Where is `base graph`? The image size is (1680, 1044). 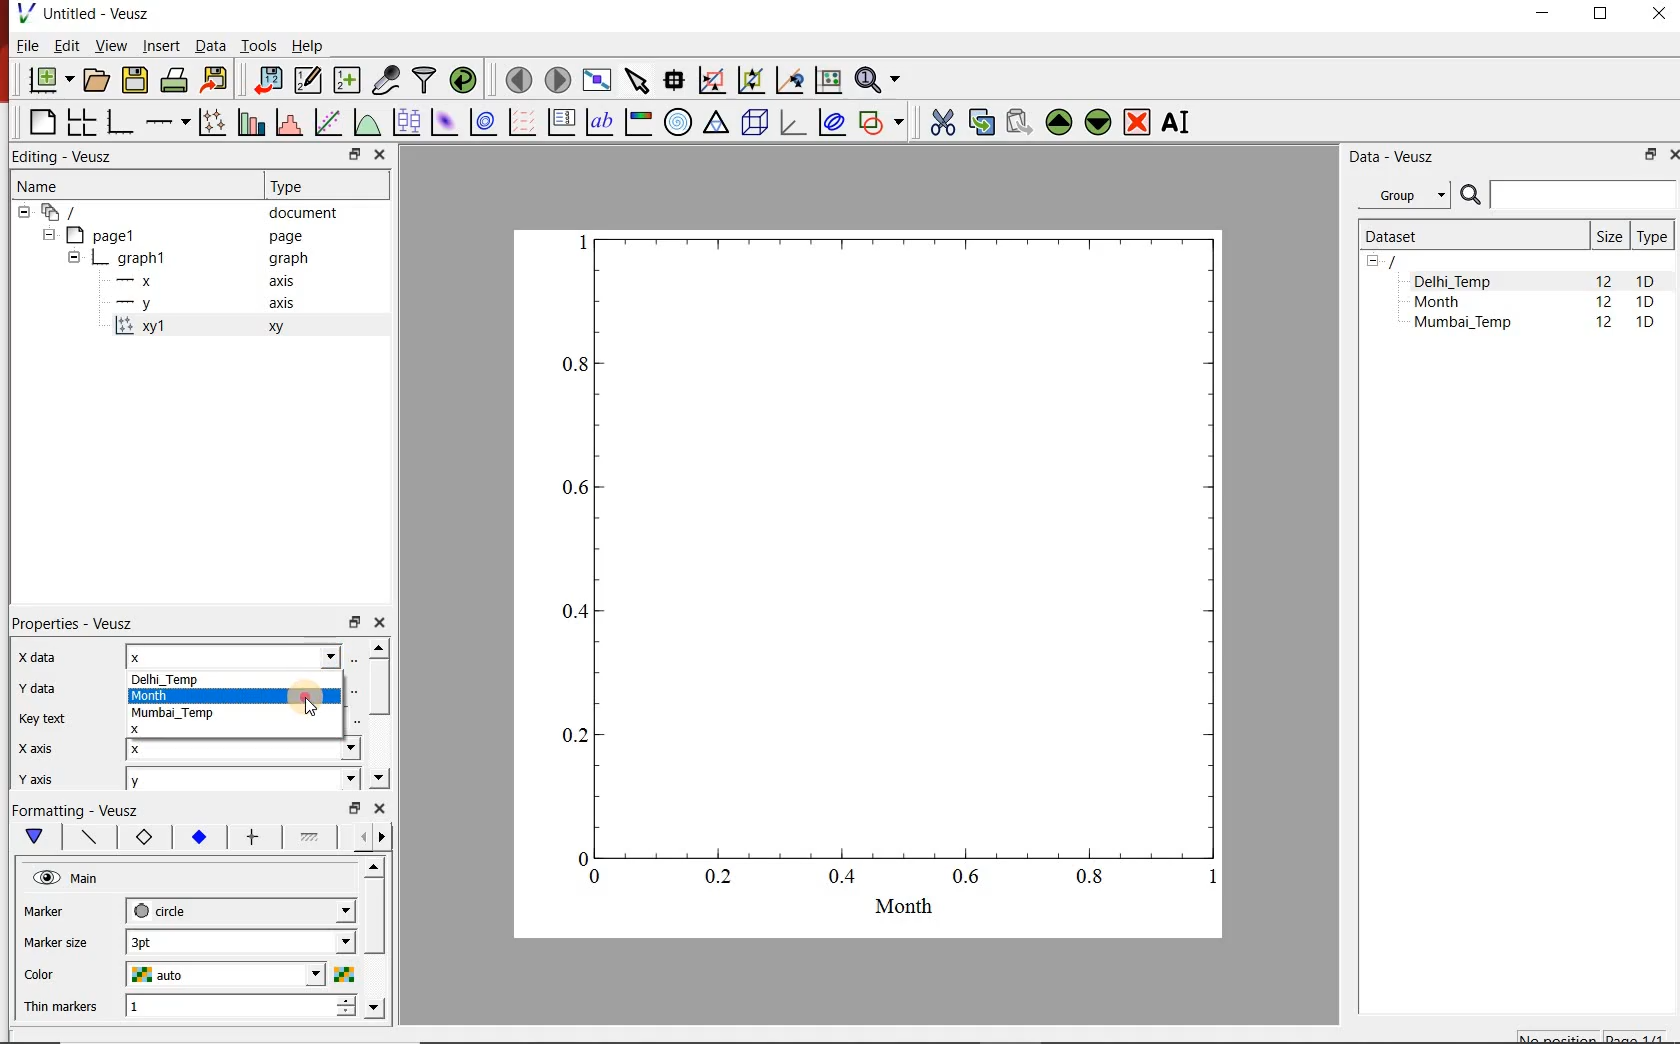 base graph is located at coordinates (118, 123).